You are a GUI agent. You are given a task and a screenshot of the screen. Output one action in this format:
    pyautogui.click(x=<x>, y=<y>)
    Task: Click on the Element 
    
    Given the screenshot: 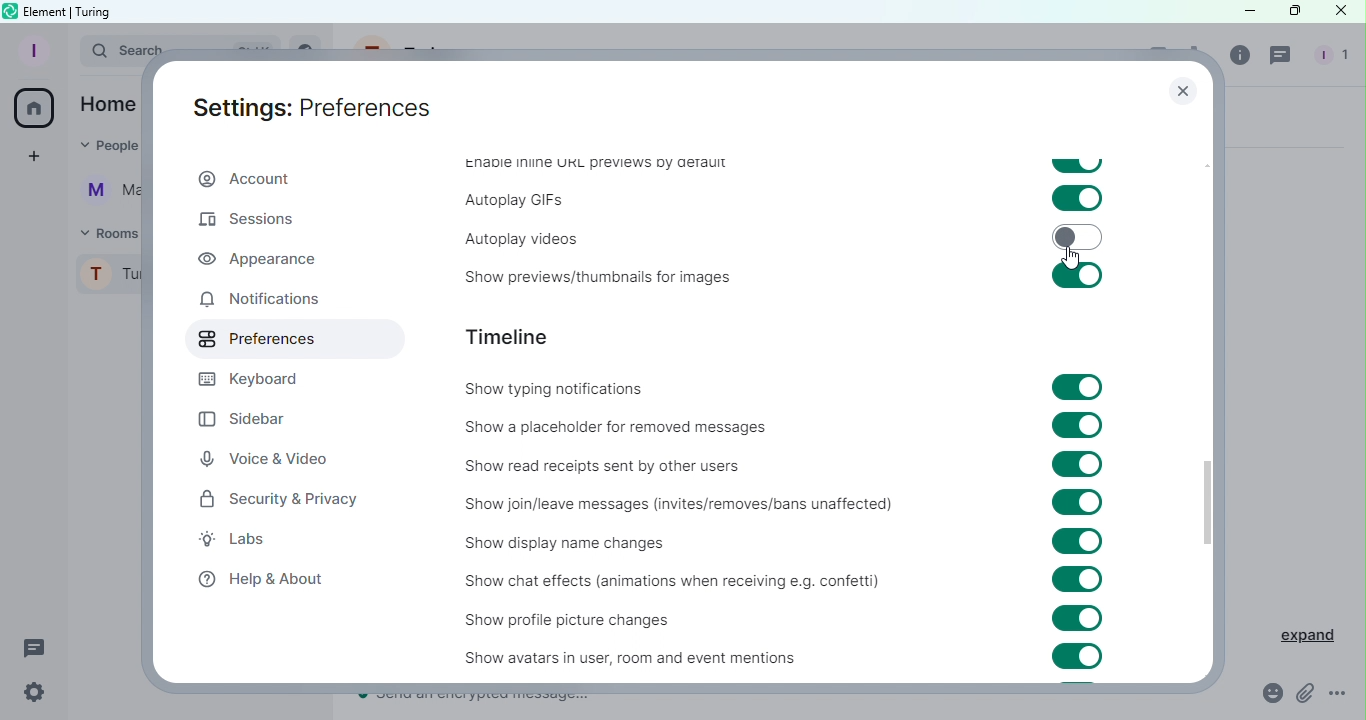 What is the action you would take?
    pyautogui.click(x=47, y=10)
    